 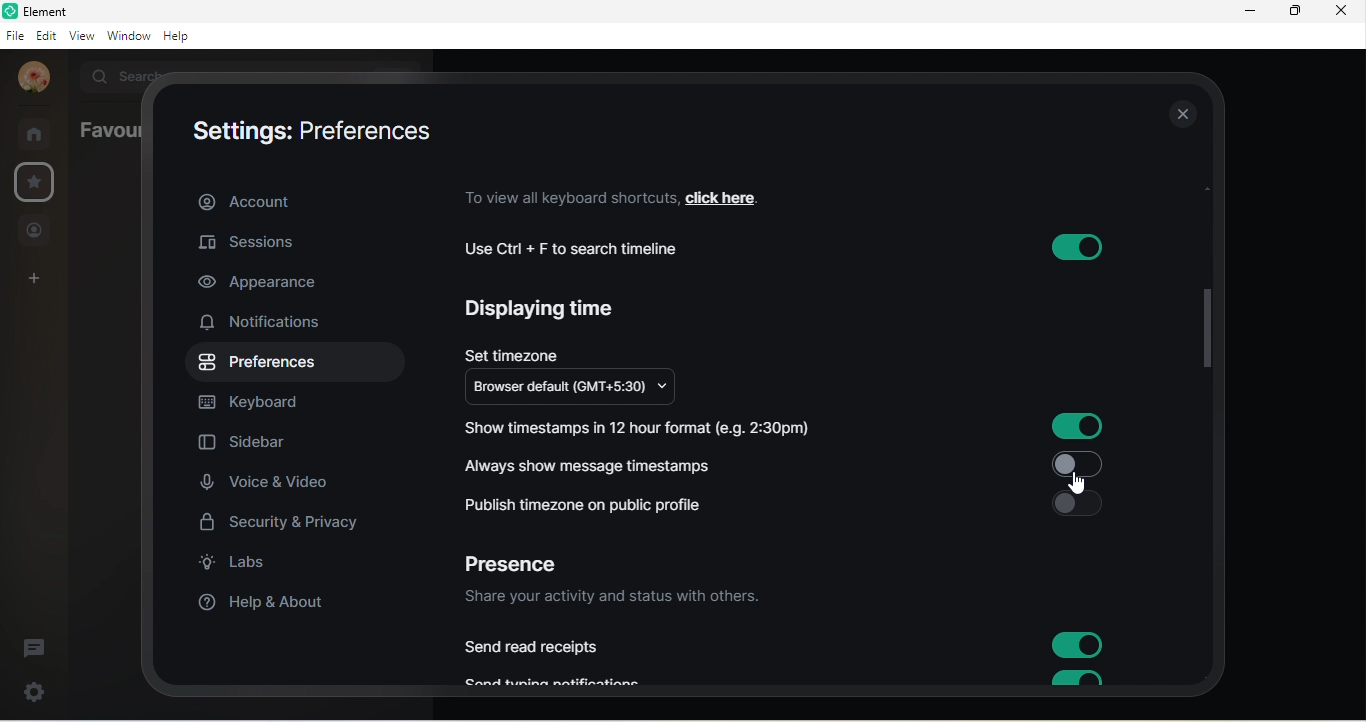 What do you see at coordinates (127, 37) in the screenshot?
I see `window` at bounding box center [127, 37].